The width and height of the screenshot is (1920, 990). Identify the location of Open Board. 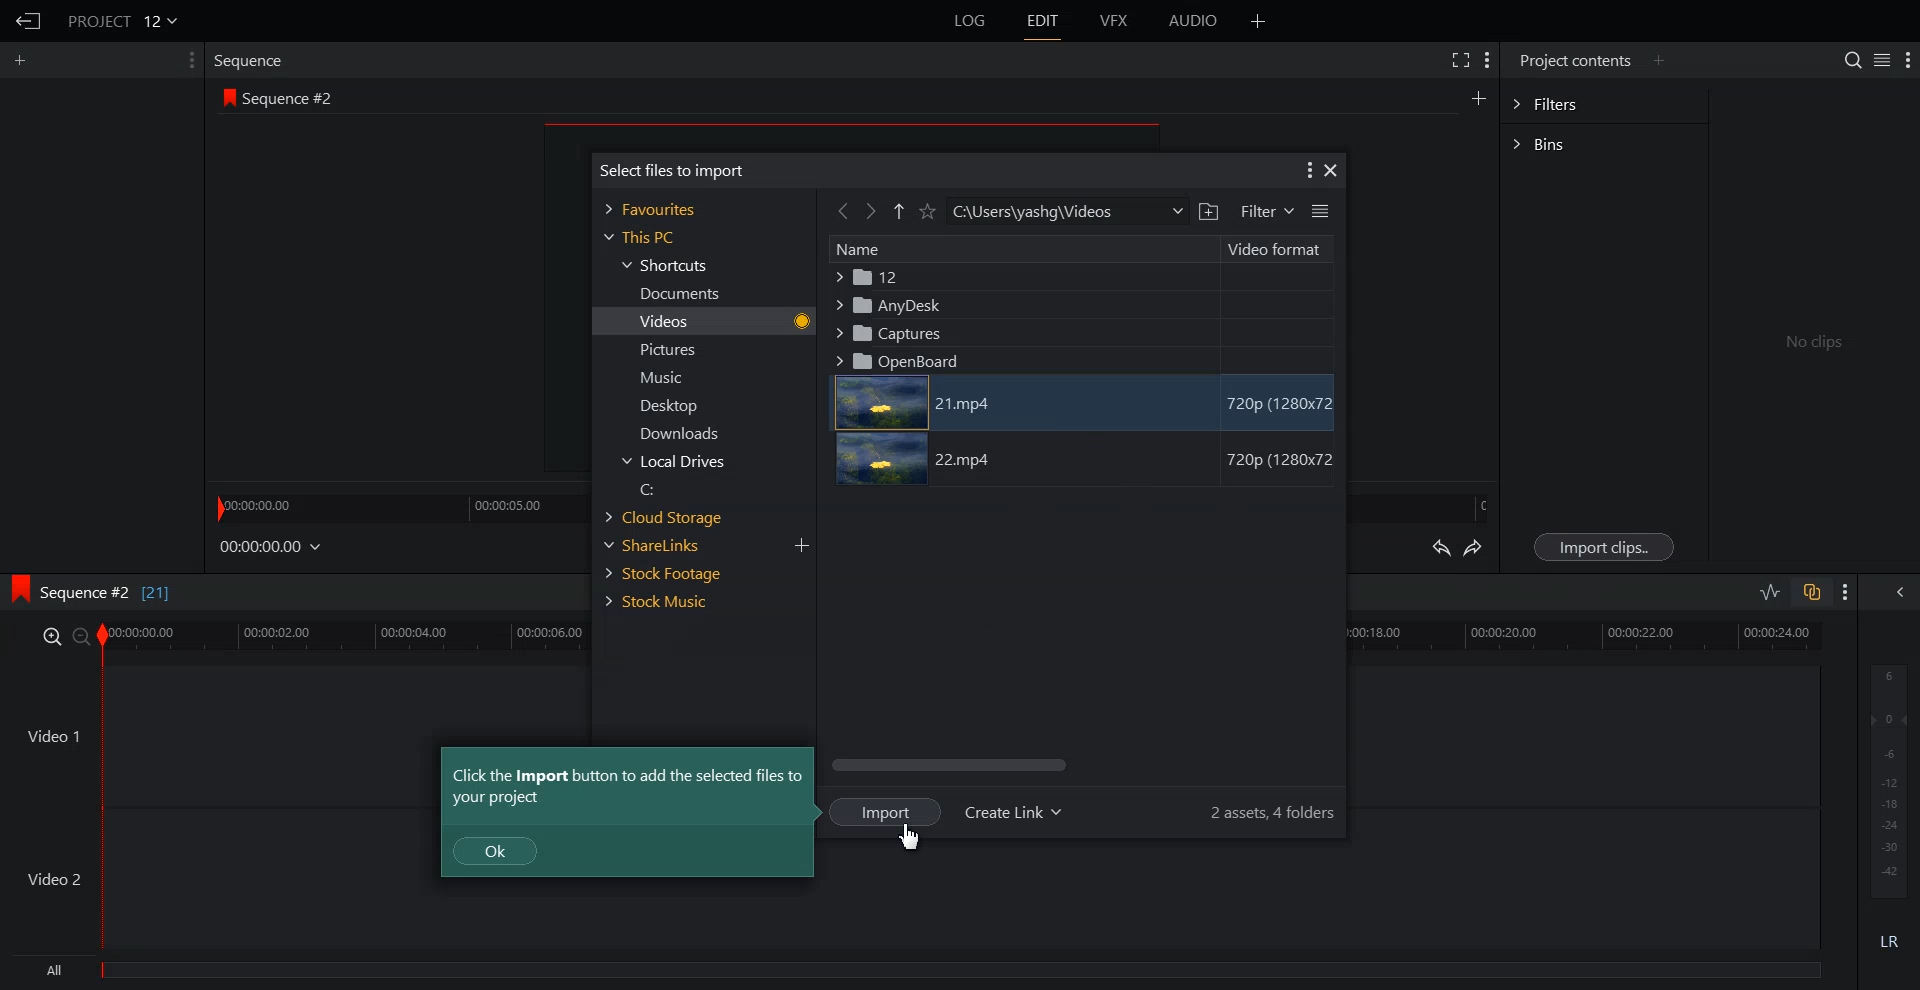
(1078, 360).